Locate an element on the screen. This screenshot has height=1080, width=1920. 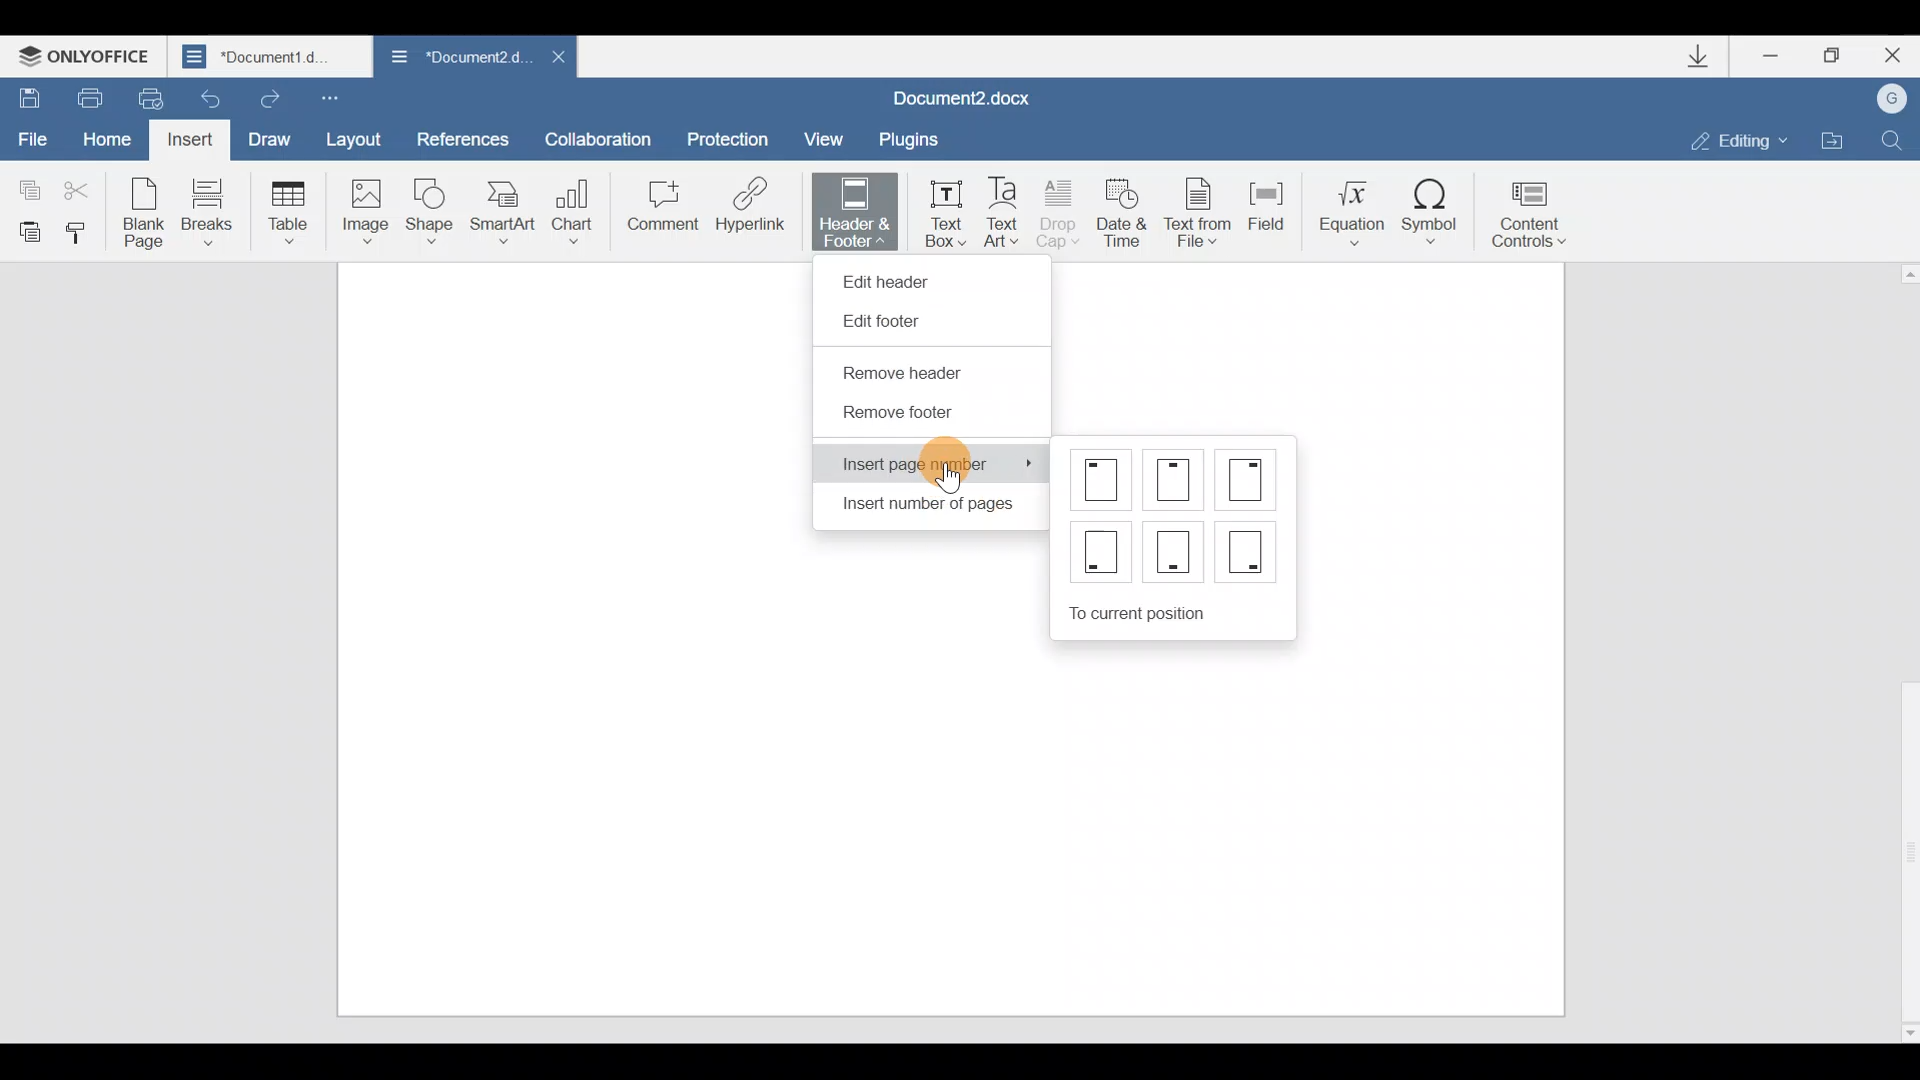
Document2.docx is located at coordinates (978, 93).